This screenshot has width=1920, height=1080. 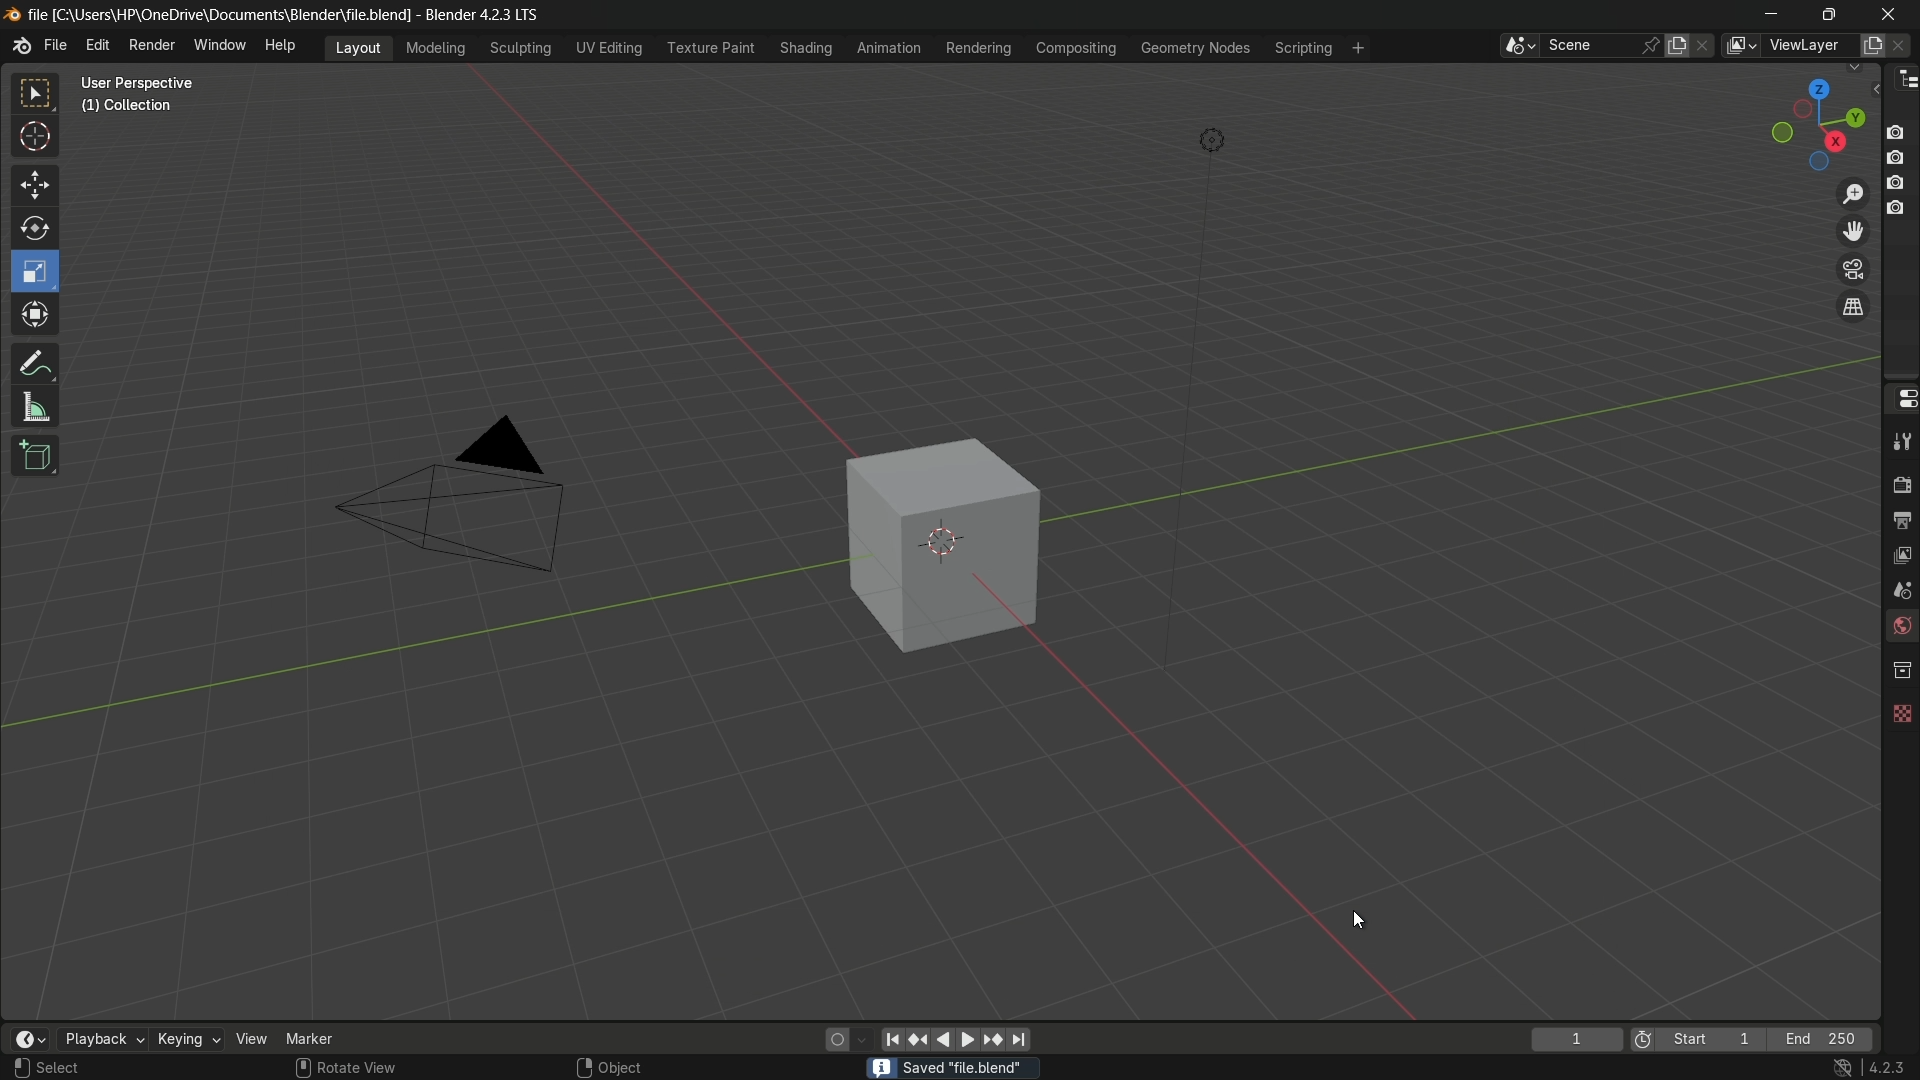 What do you see at coordinates (219, 12) in the screenshot?
I see `file name changed` at bounding box center [219, 12].